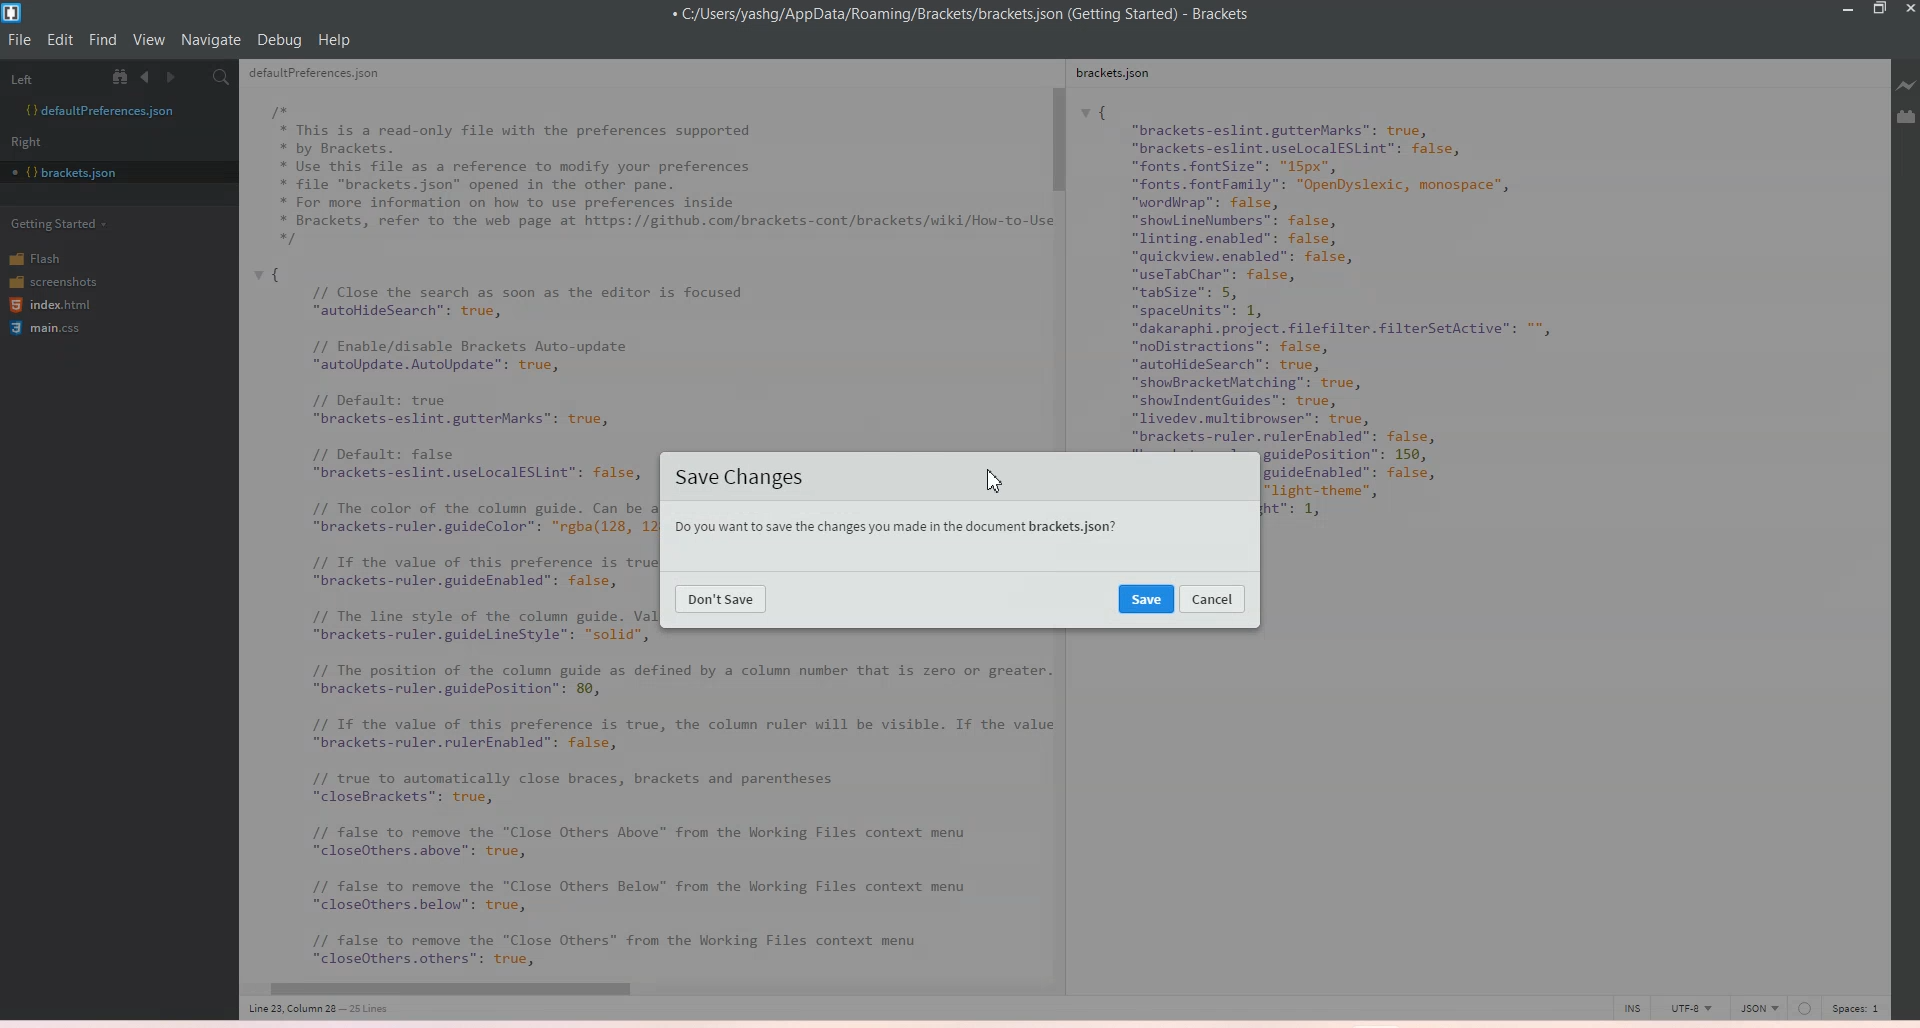  I want to click on Save, so click(1147, 598).